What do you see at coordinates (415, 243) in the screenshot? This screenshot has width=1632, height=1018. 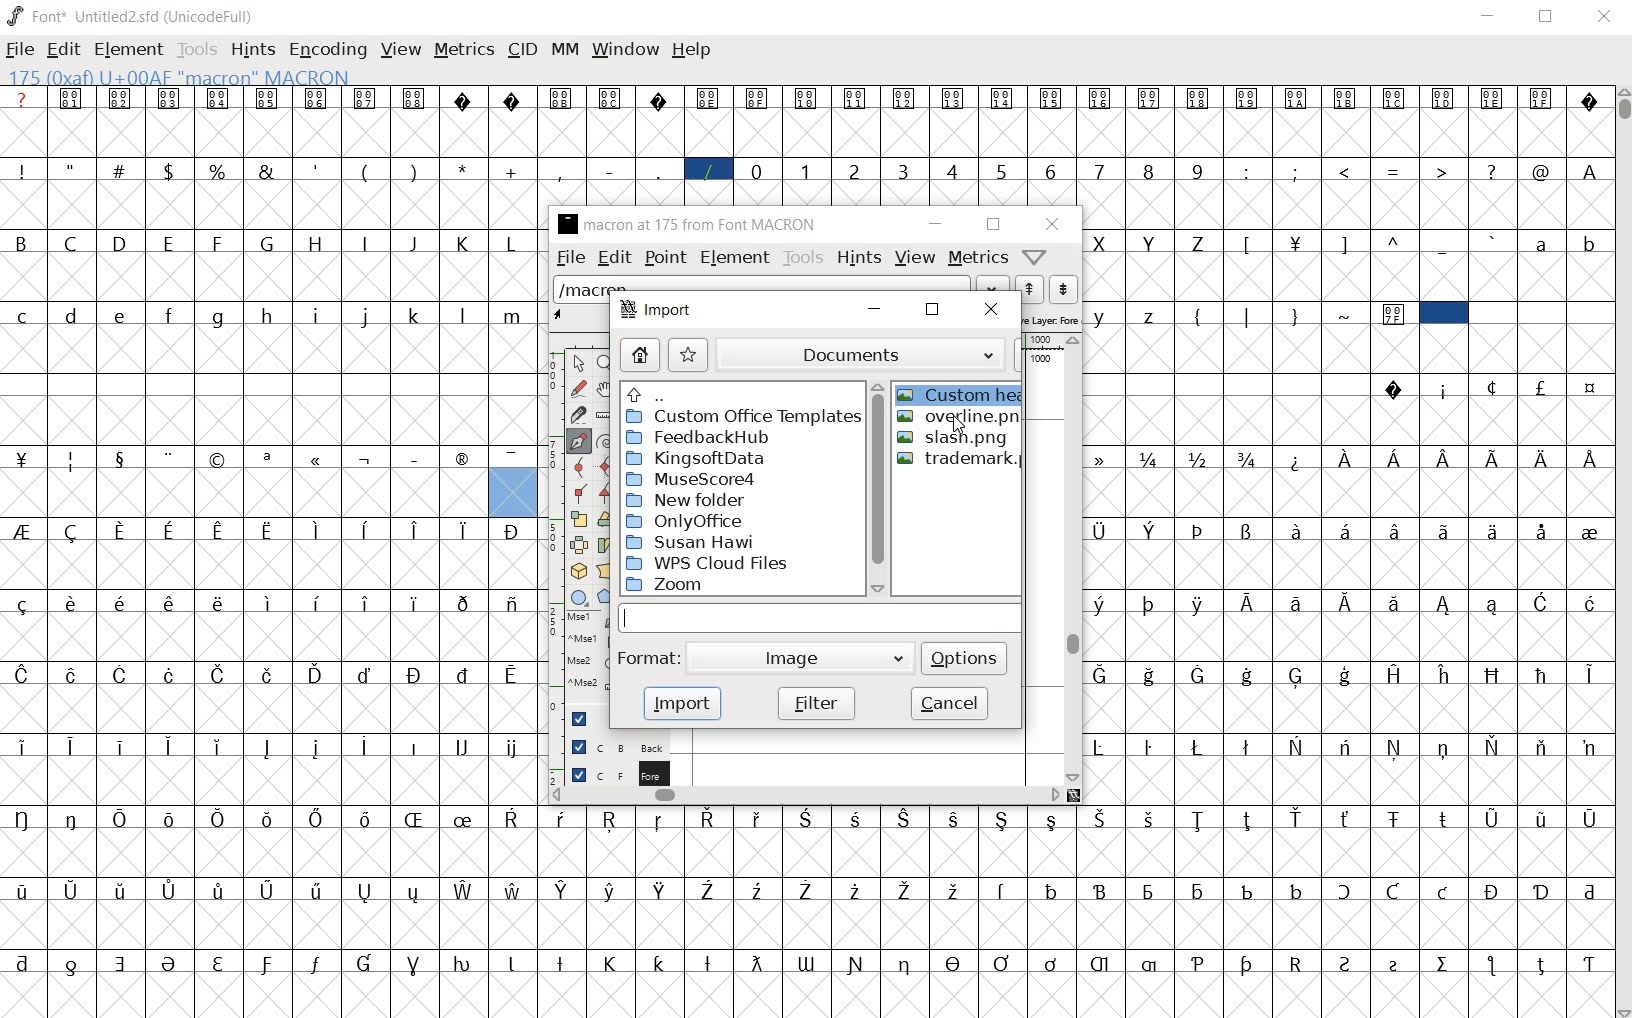 I see `J` at bounding box center [415, 243].